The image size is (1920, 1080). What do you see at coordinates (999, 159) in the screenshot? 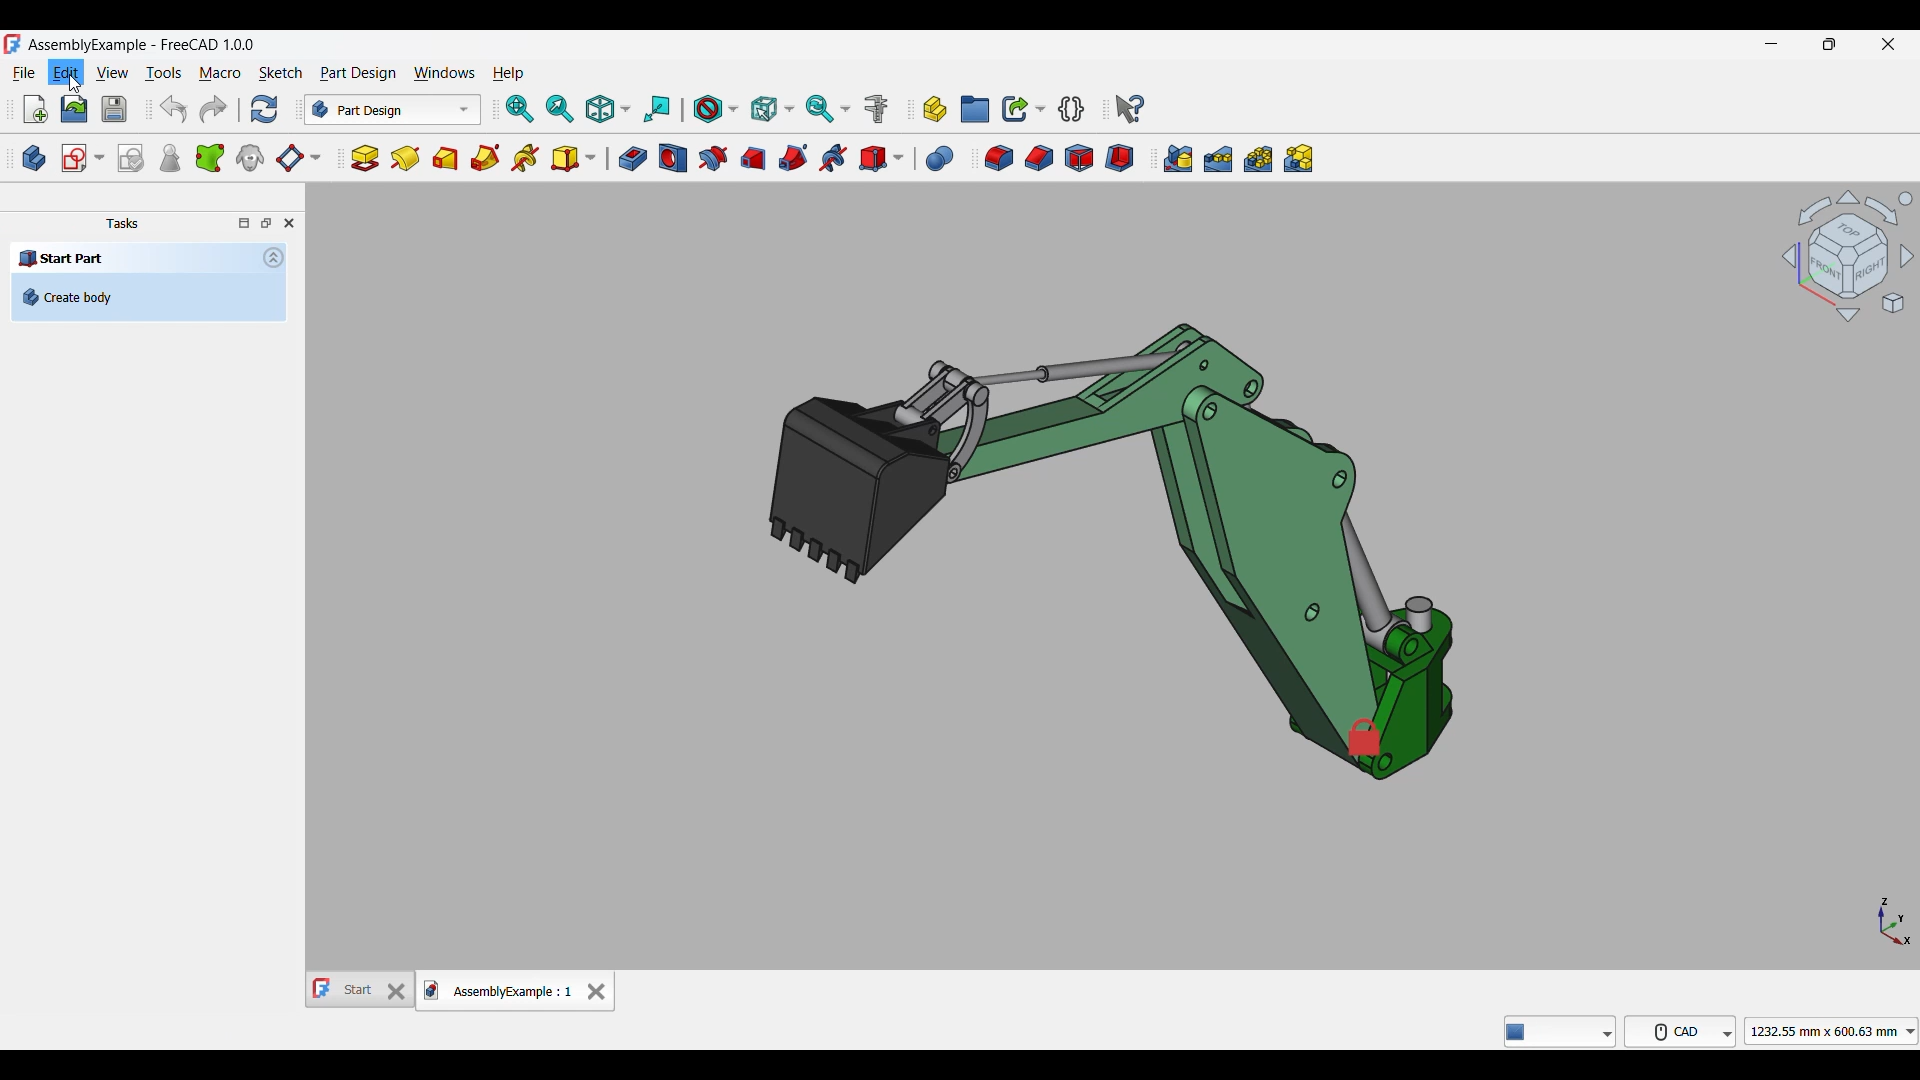
I see `Fillet` at bounding box center [999, 159].